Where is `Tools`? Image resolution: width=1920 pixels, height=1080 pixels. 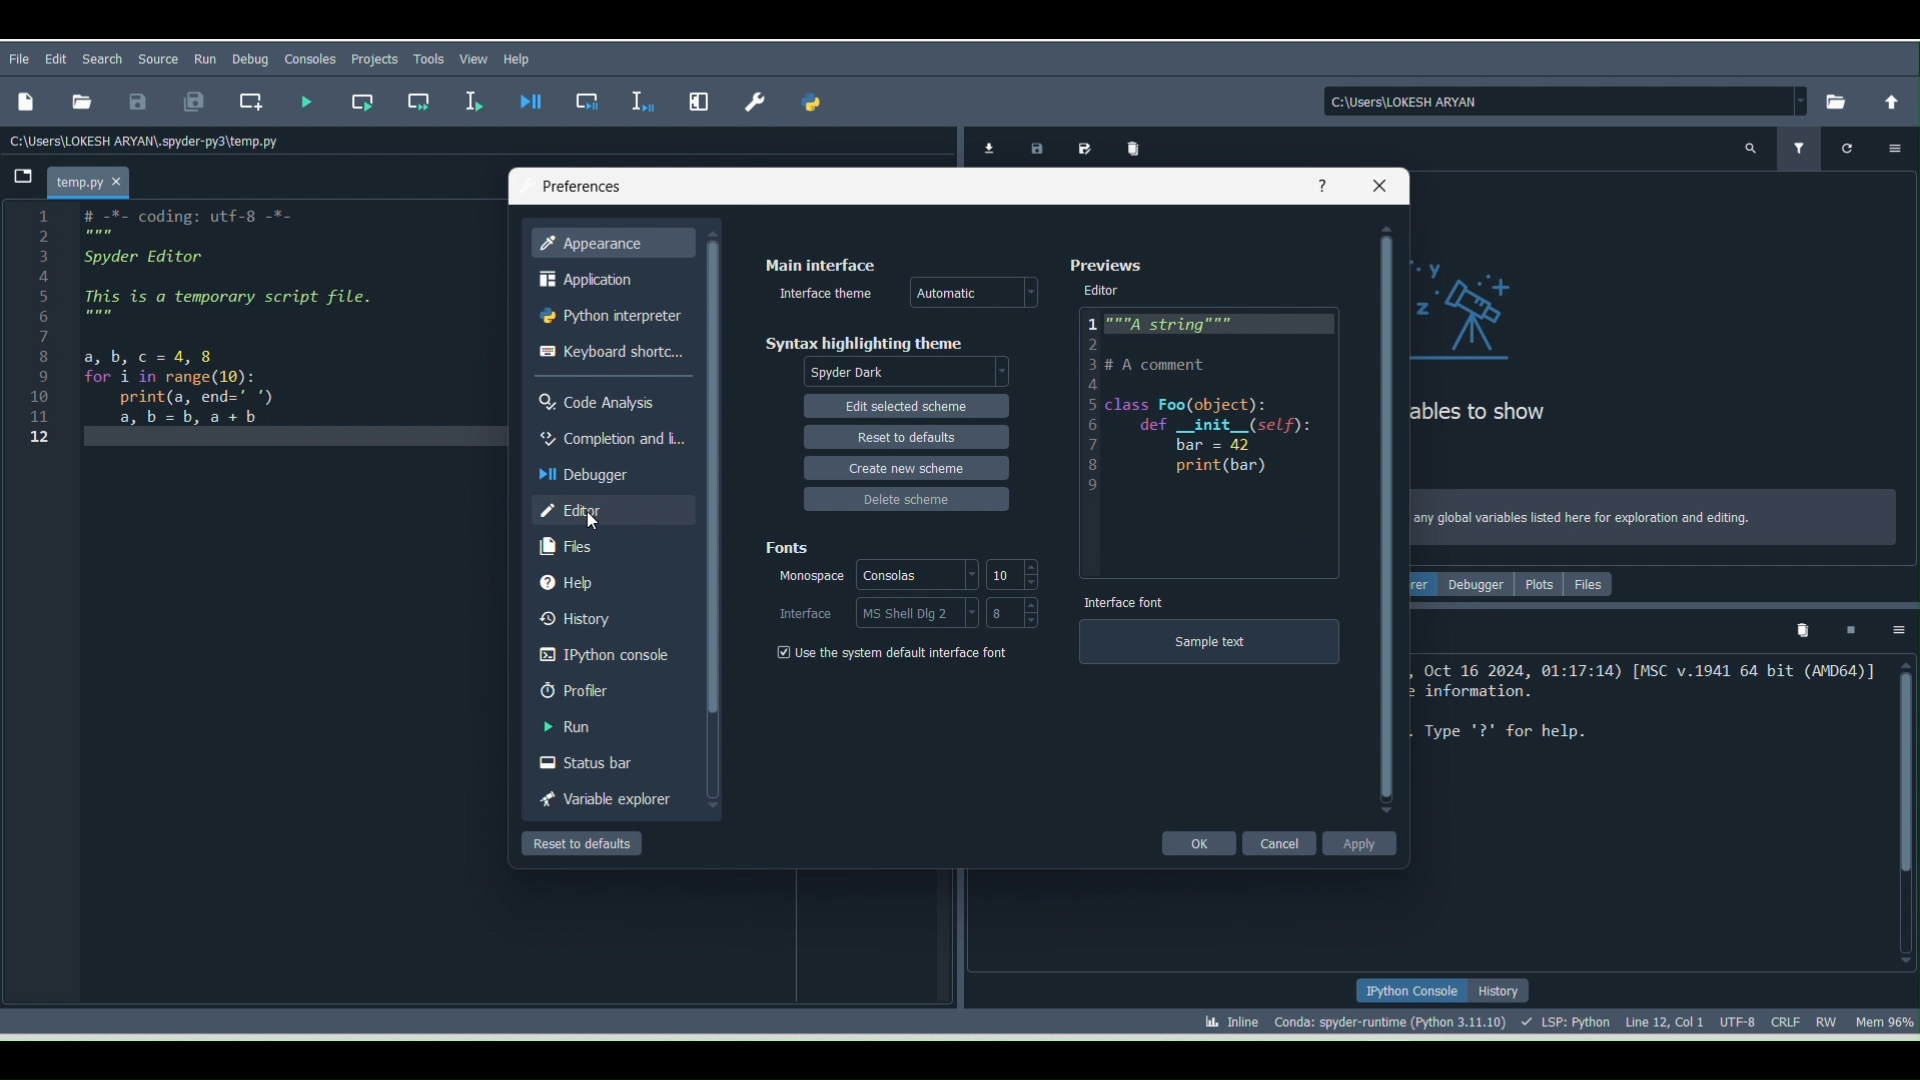
Tools is located at coordinates (432, 59).